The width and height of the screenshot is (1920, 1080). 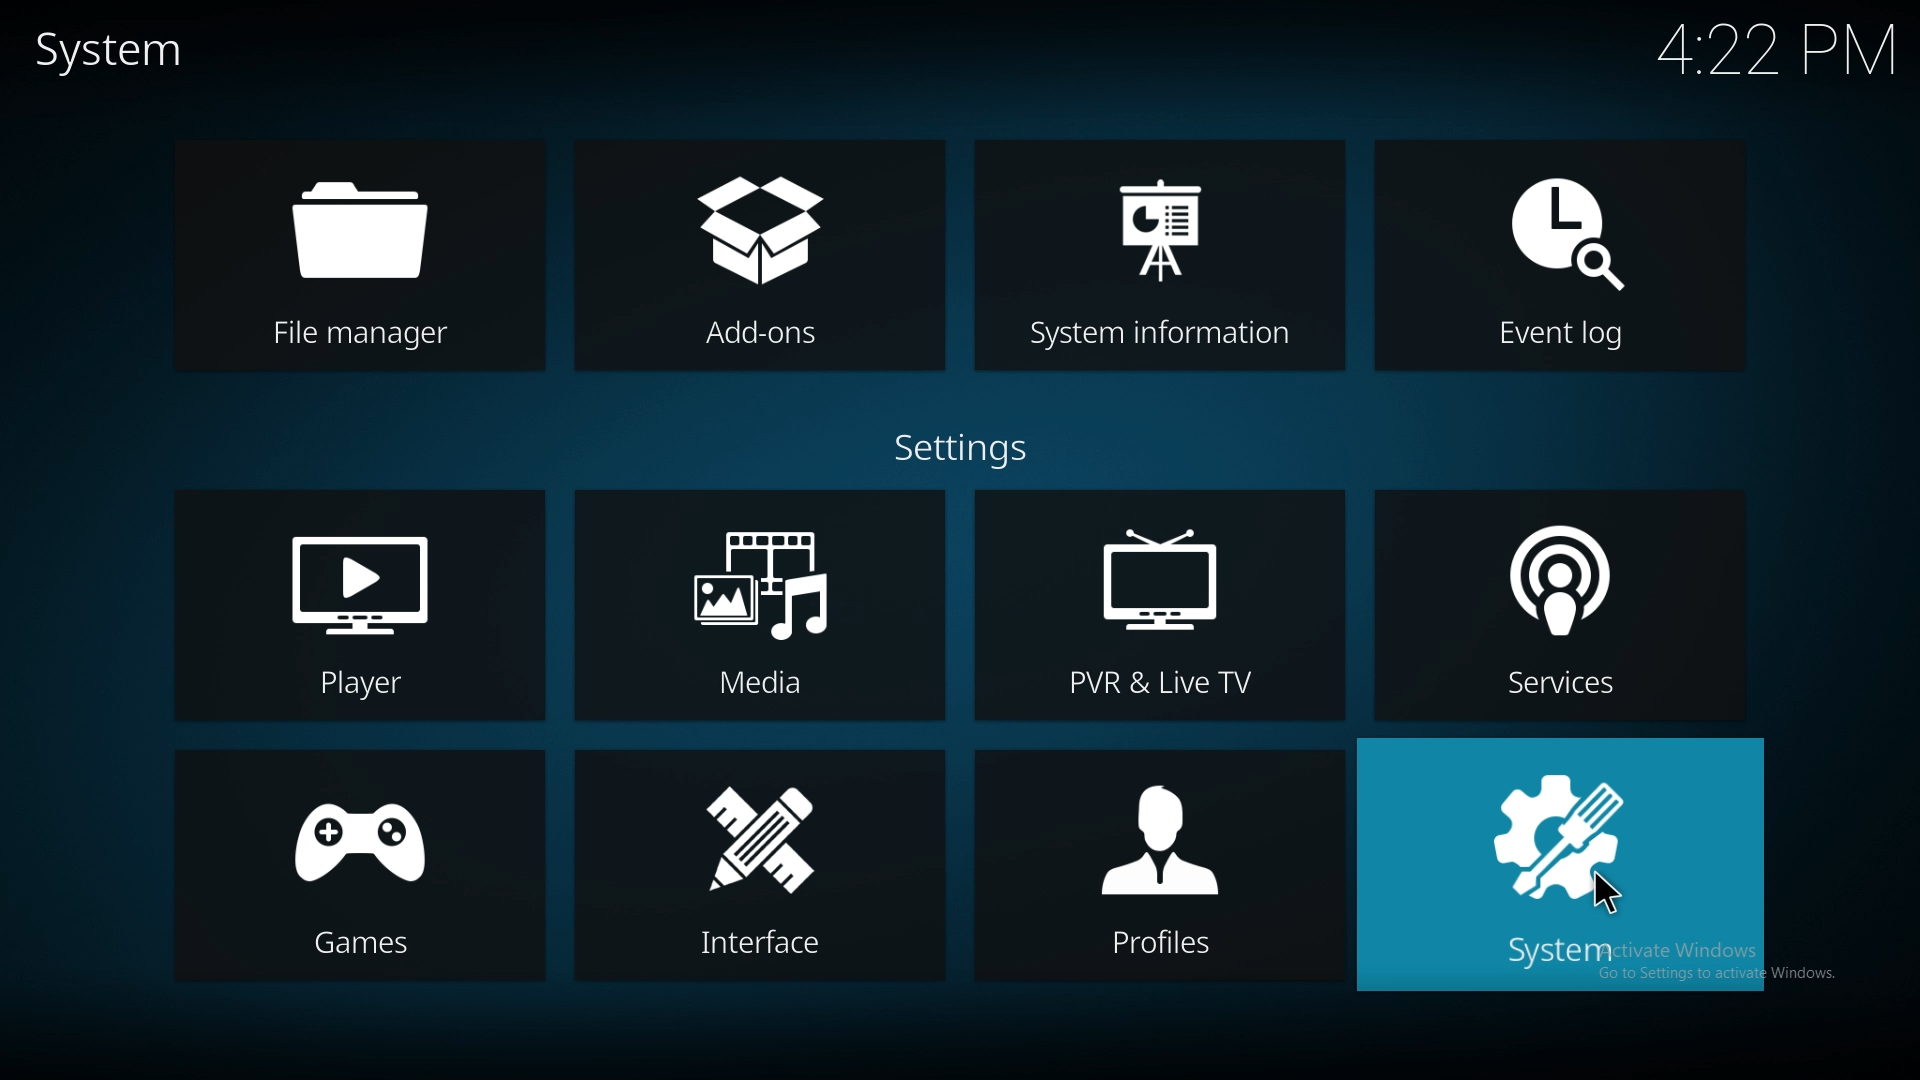 What do you see at coordinates (759, 869) in the screenshot?
I see `interface` at bounding box center [759, 869].